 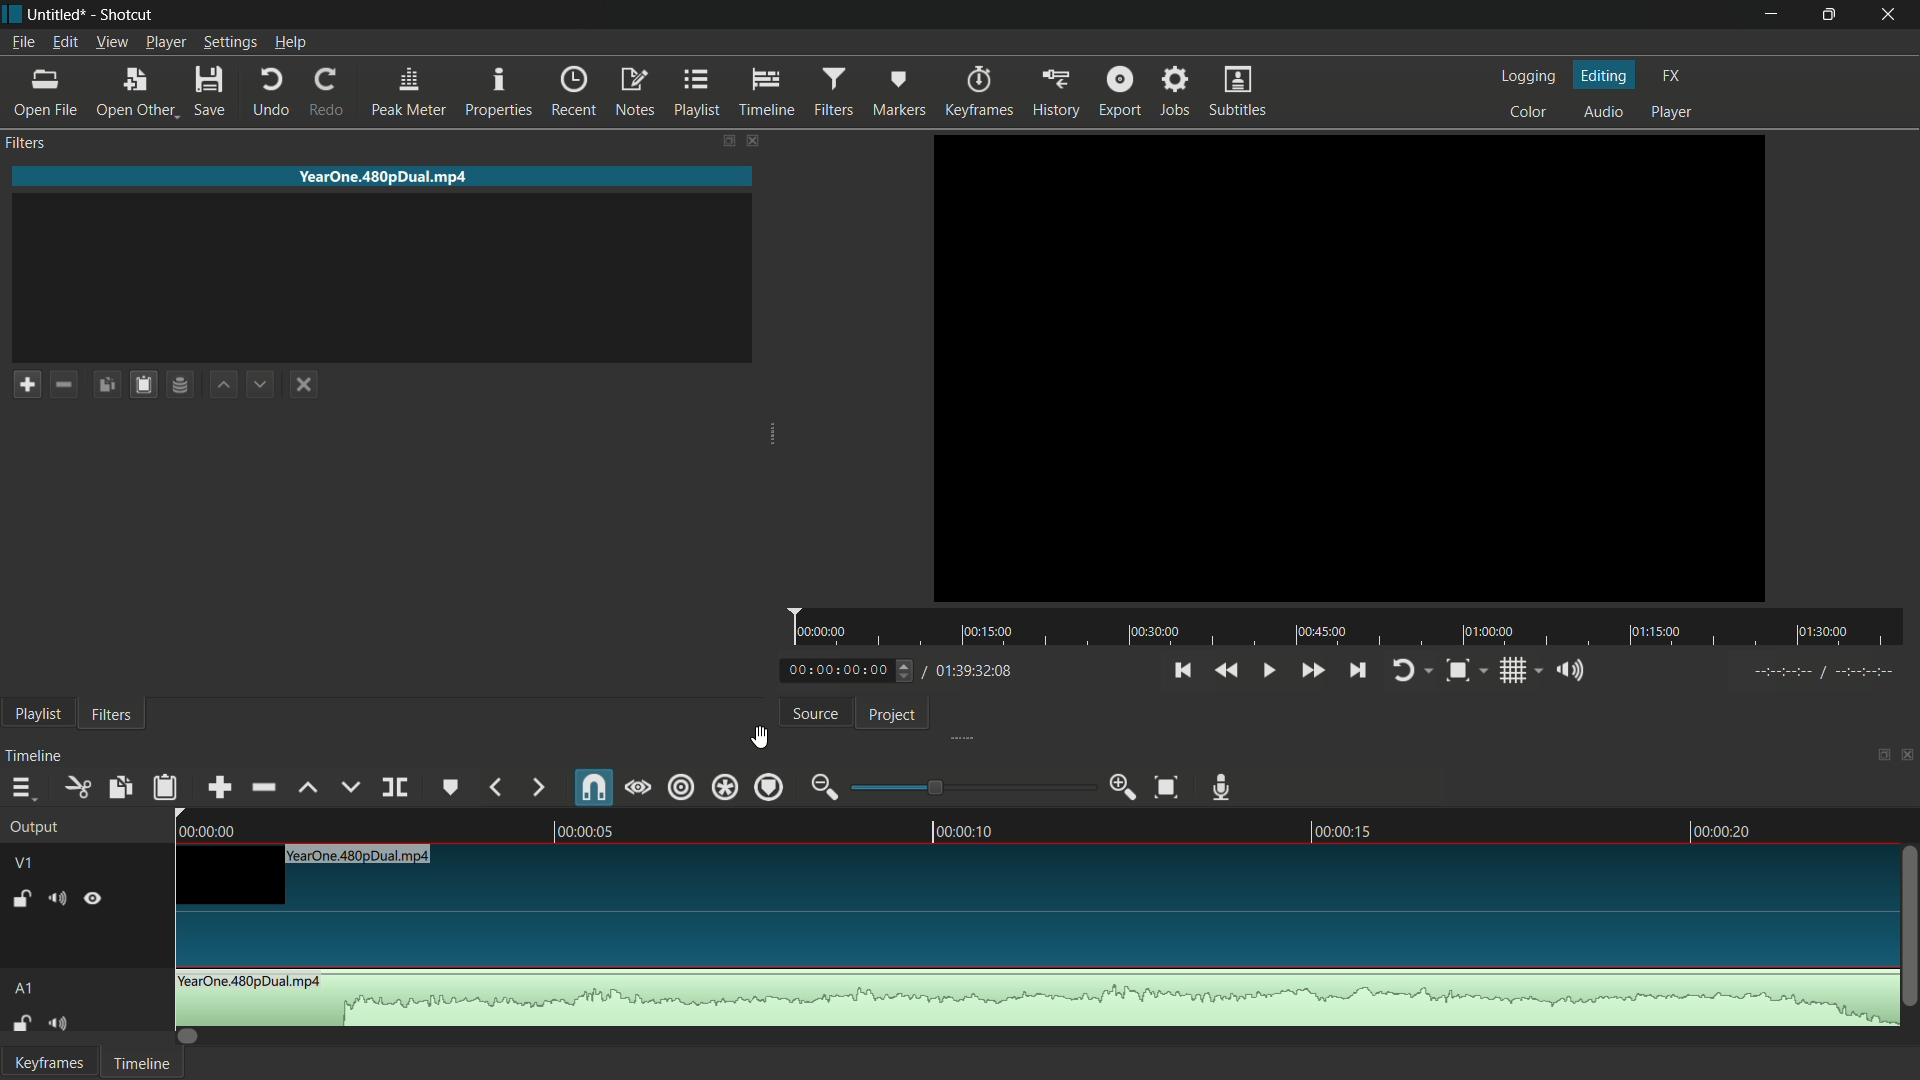 What do you see at coordinates (212, 829) in the screenshot?
I see `00:00:00` at bounding box center [212, 829].